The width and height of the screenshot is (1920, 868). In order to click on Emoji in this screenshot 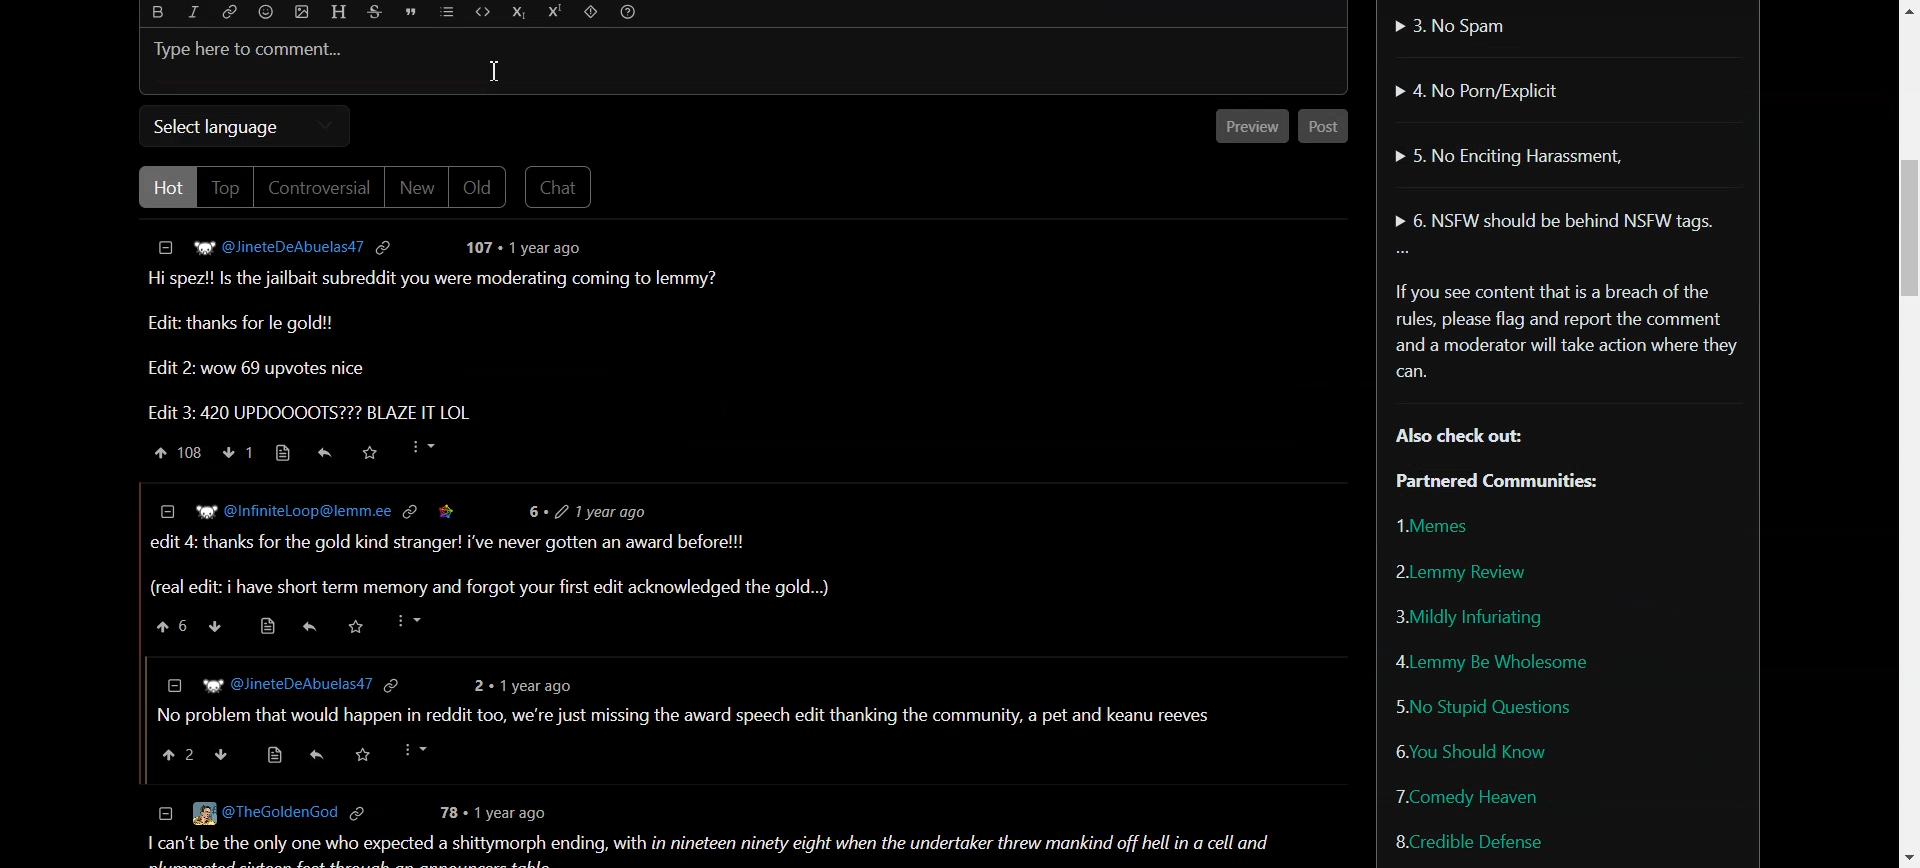, I will do `click(266, 12)`.